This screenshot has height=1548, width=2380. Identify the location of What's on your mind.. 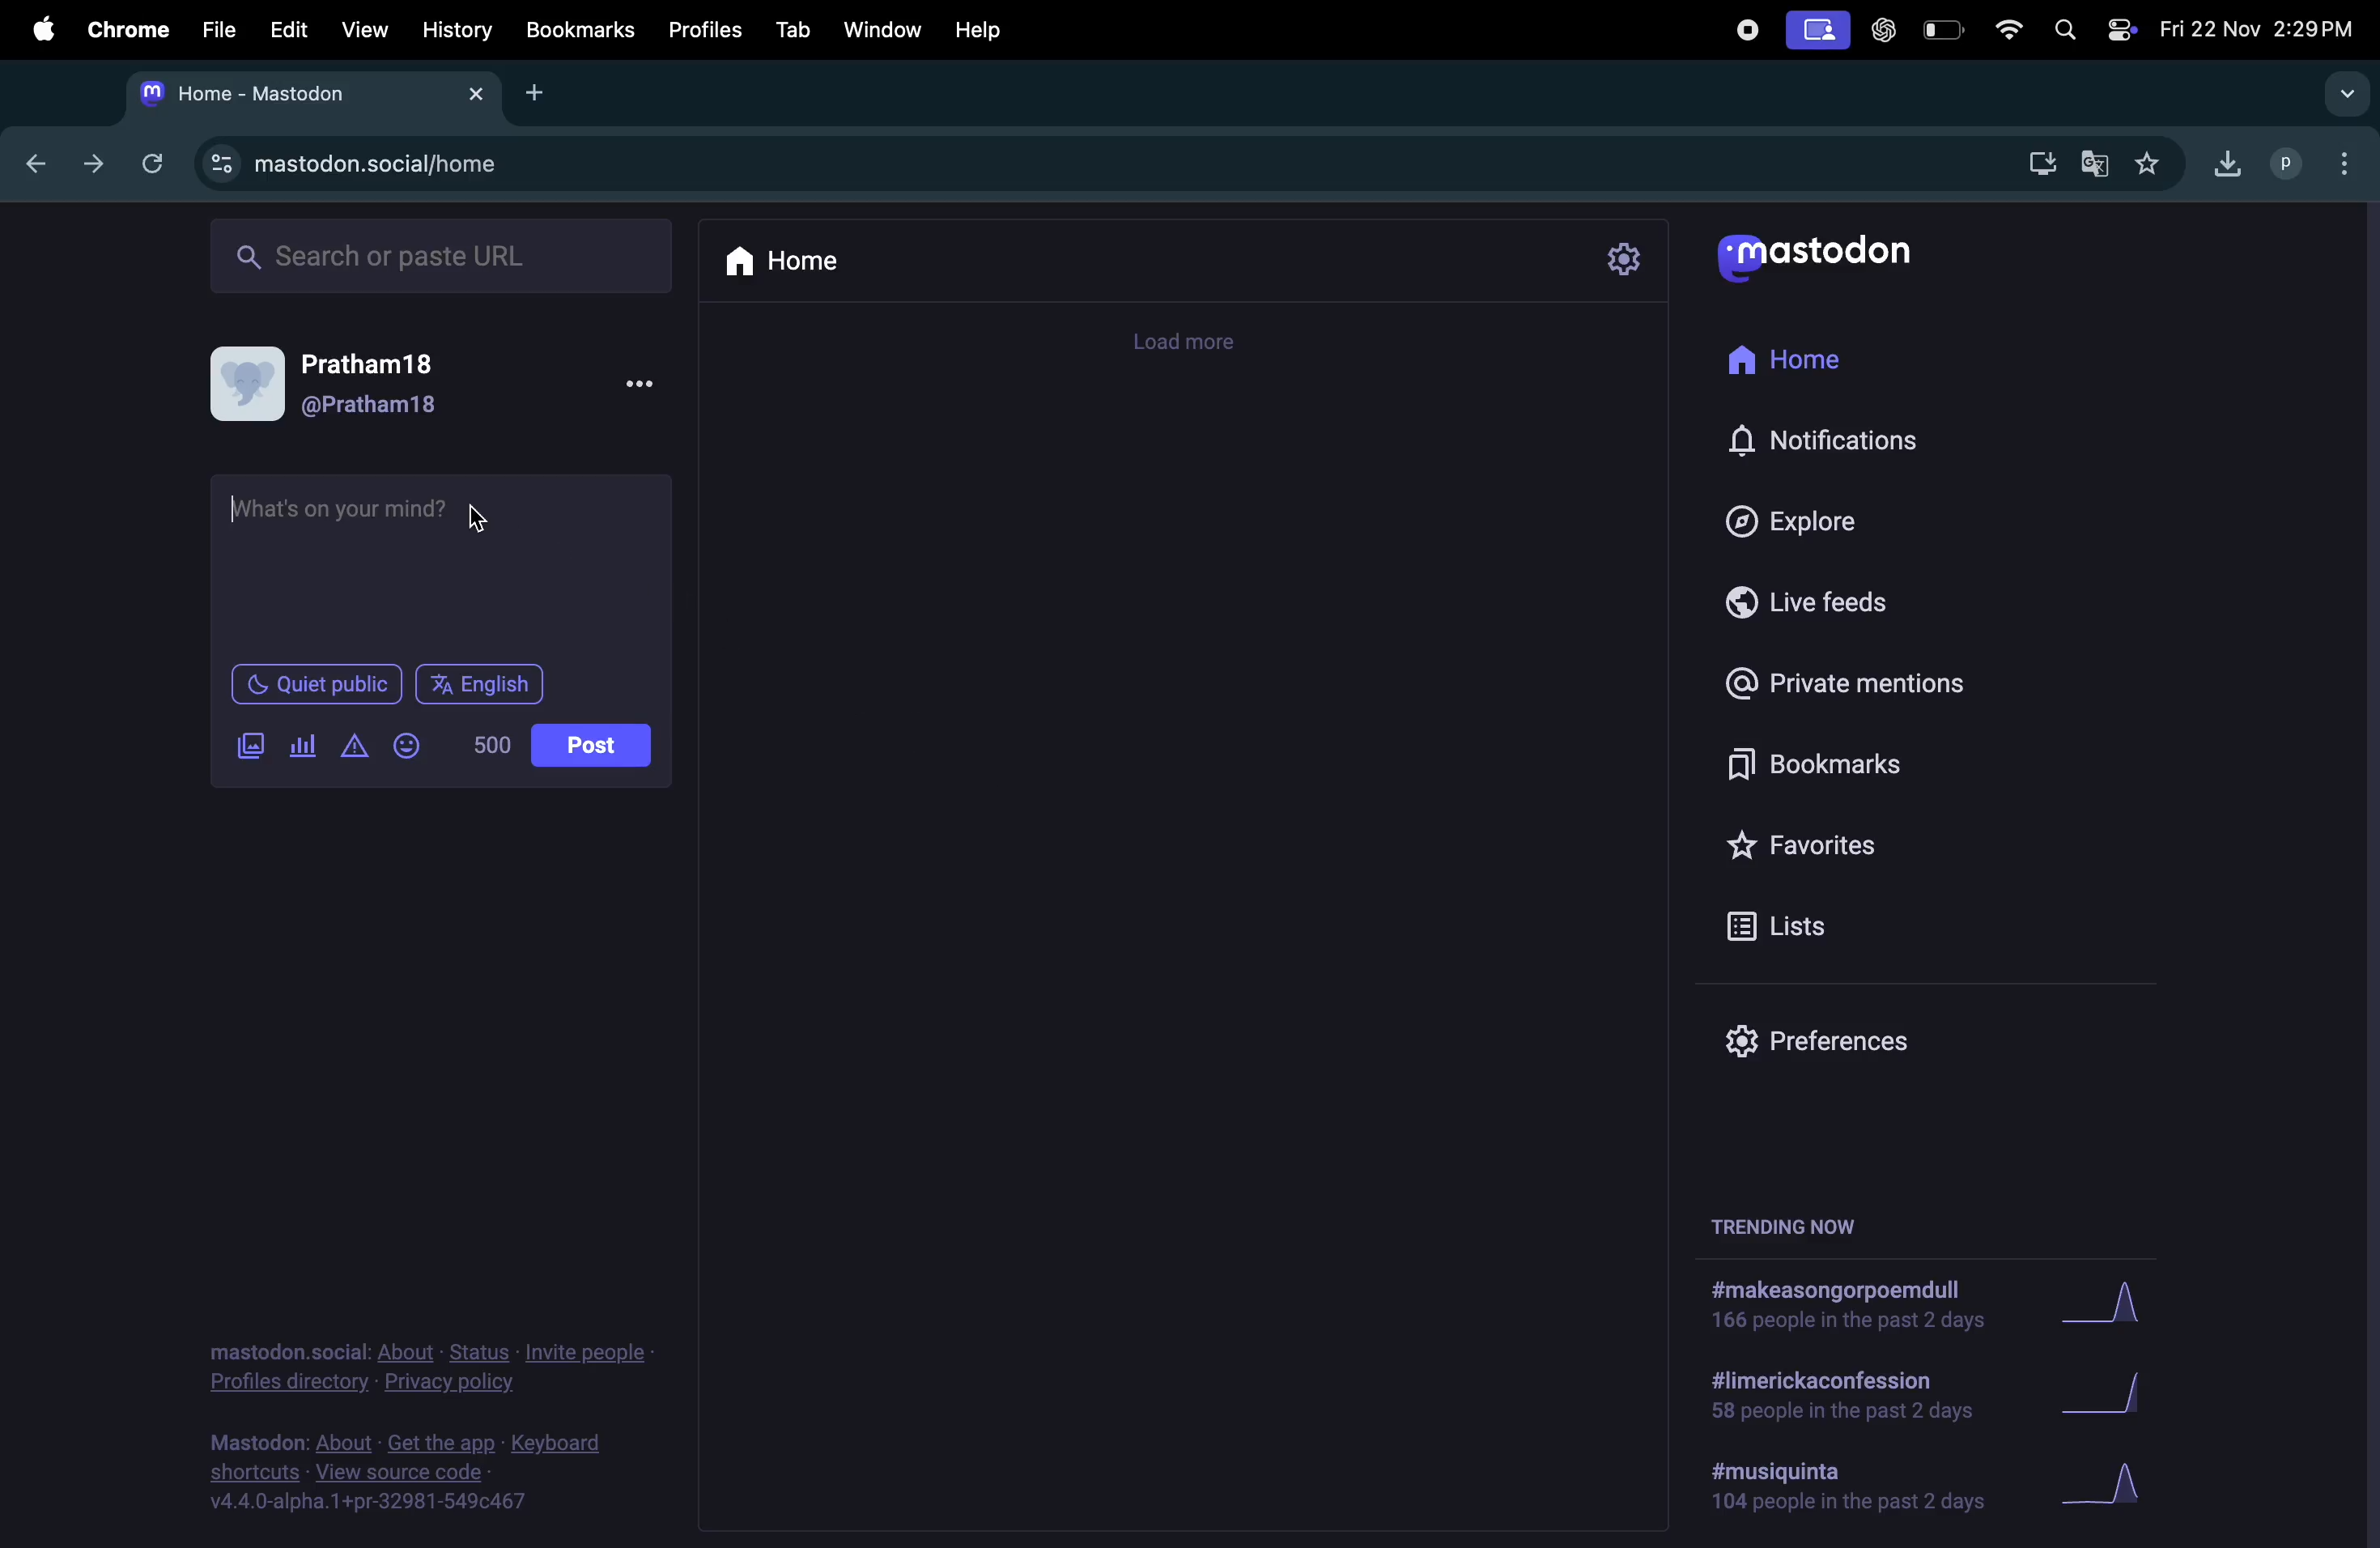
(341, 505).